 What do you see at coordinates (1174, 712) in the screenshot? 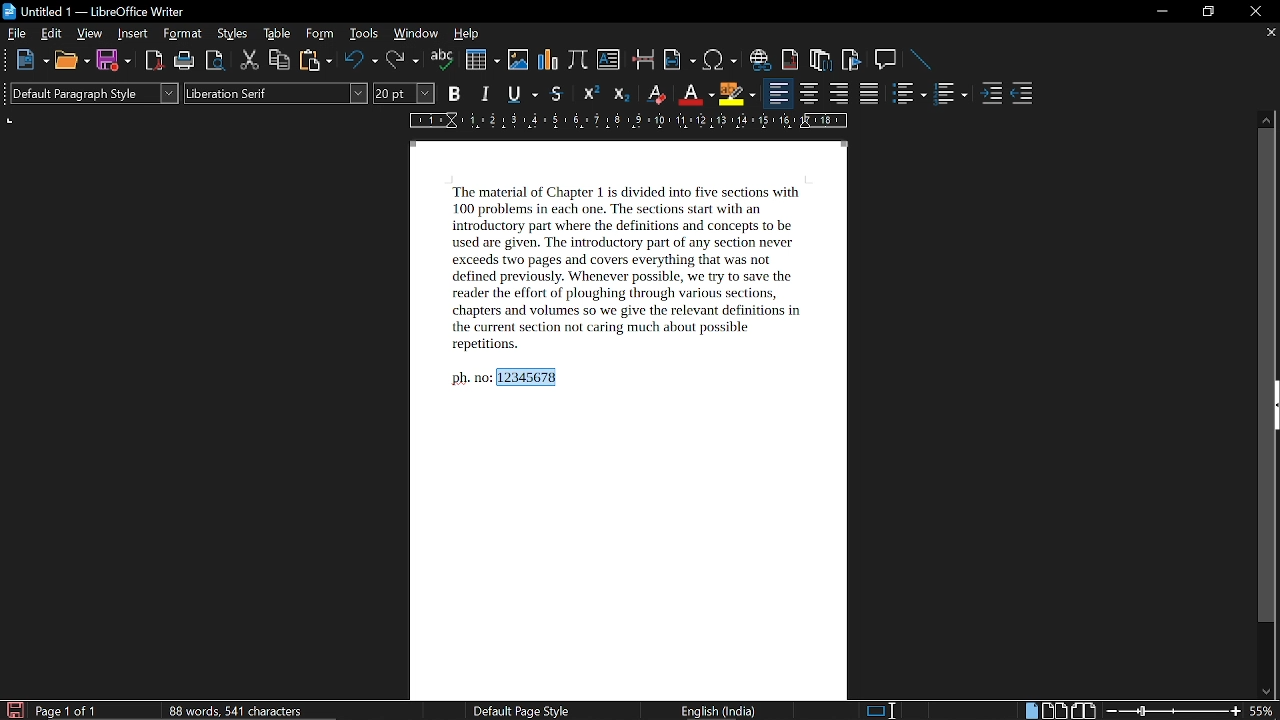
I see `change zoom` at bounding box center [1174, 712].